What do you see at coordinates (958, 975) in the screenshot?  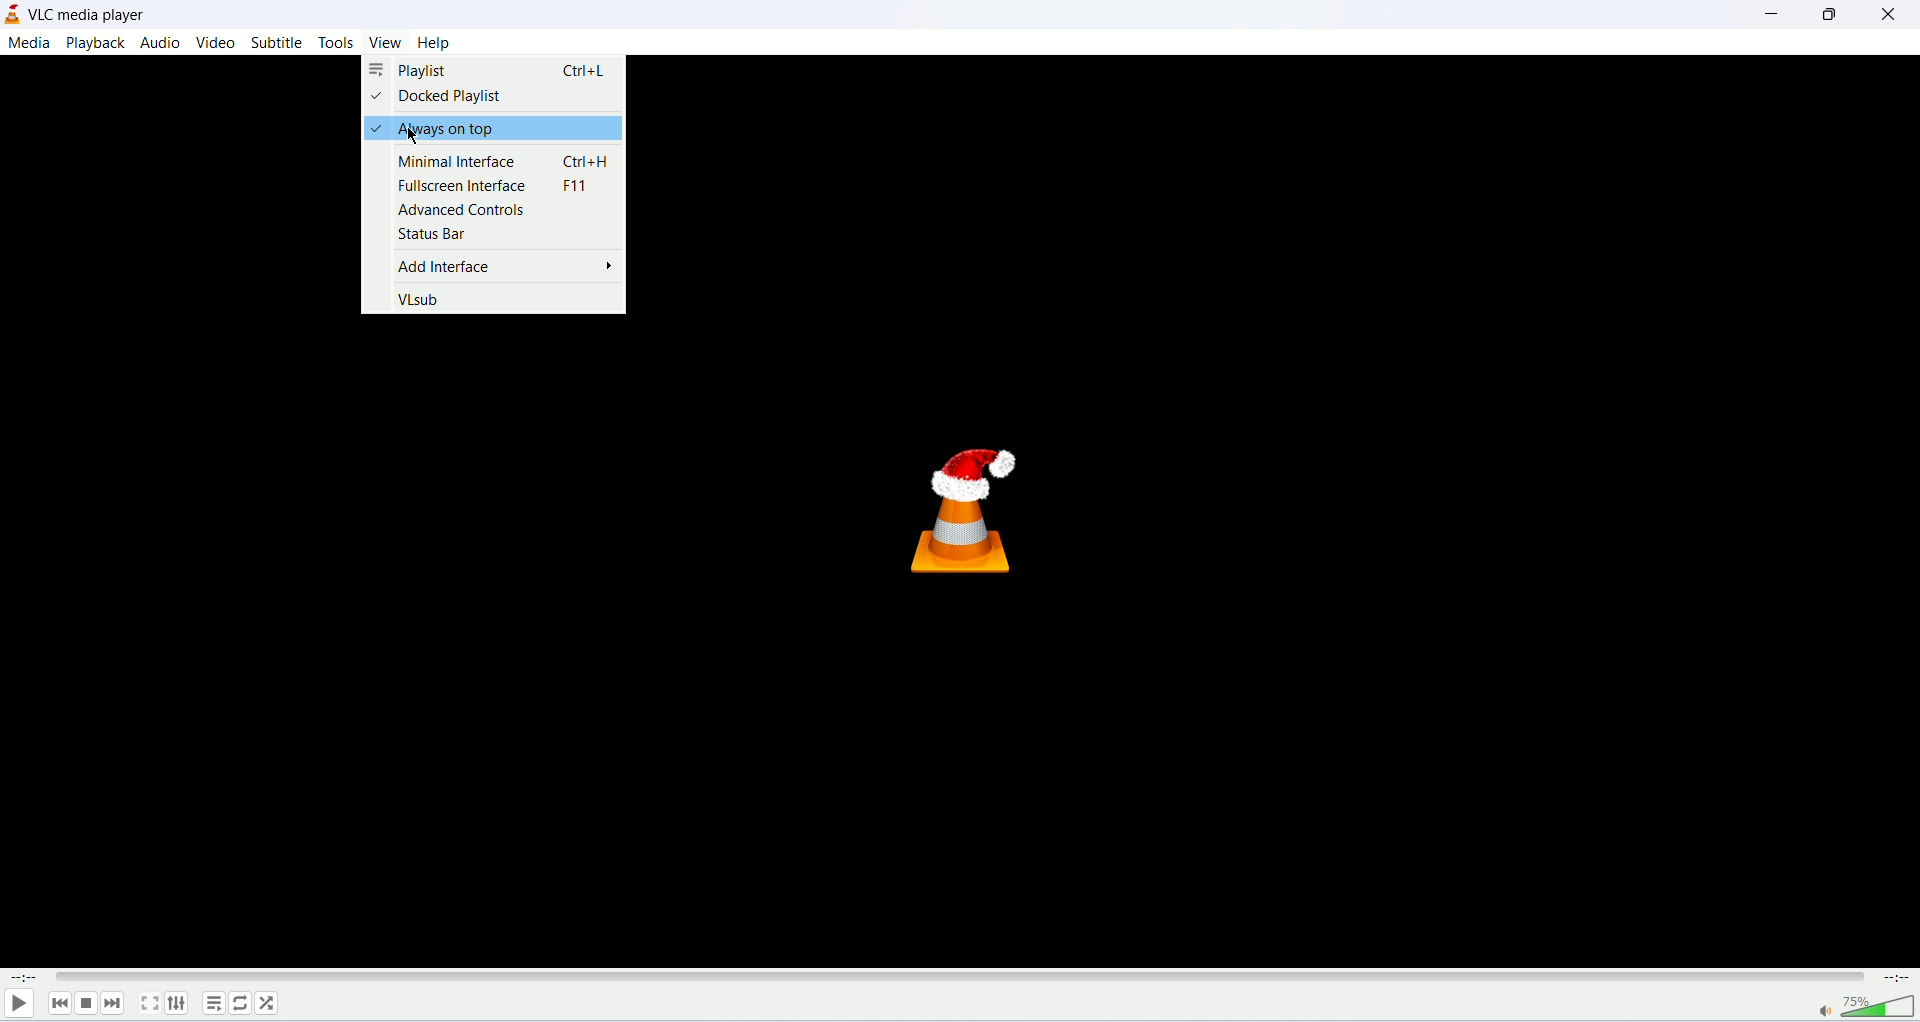 I see `progress bar` at bounding box center [958, 975].